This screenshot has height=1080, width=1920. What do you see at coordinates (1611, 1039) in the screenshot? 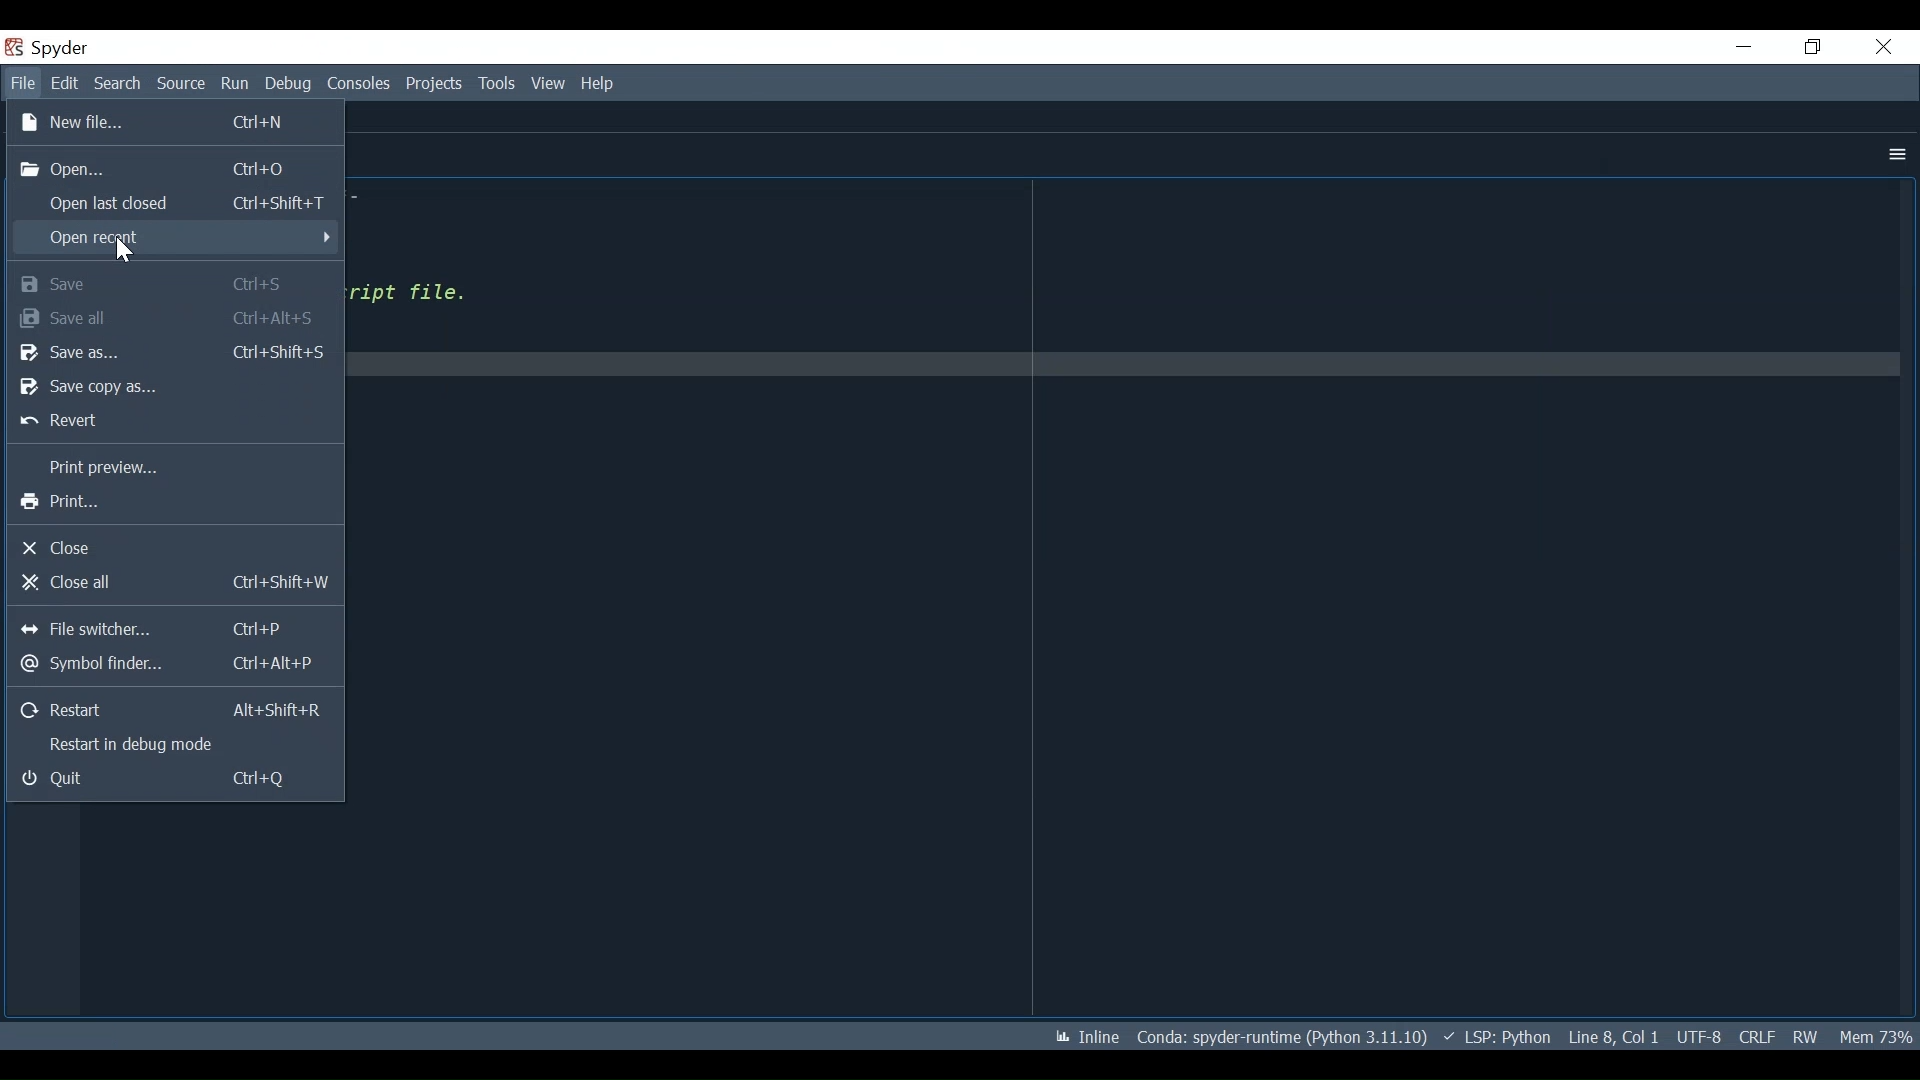
I see `Line 8, Col 1` at bounding box center [1611, 1039].